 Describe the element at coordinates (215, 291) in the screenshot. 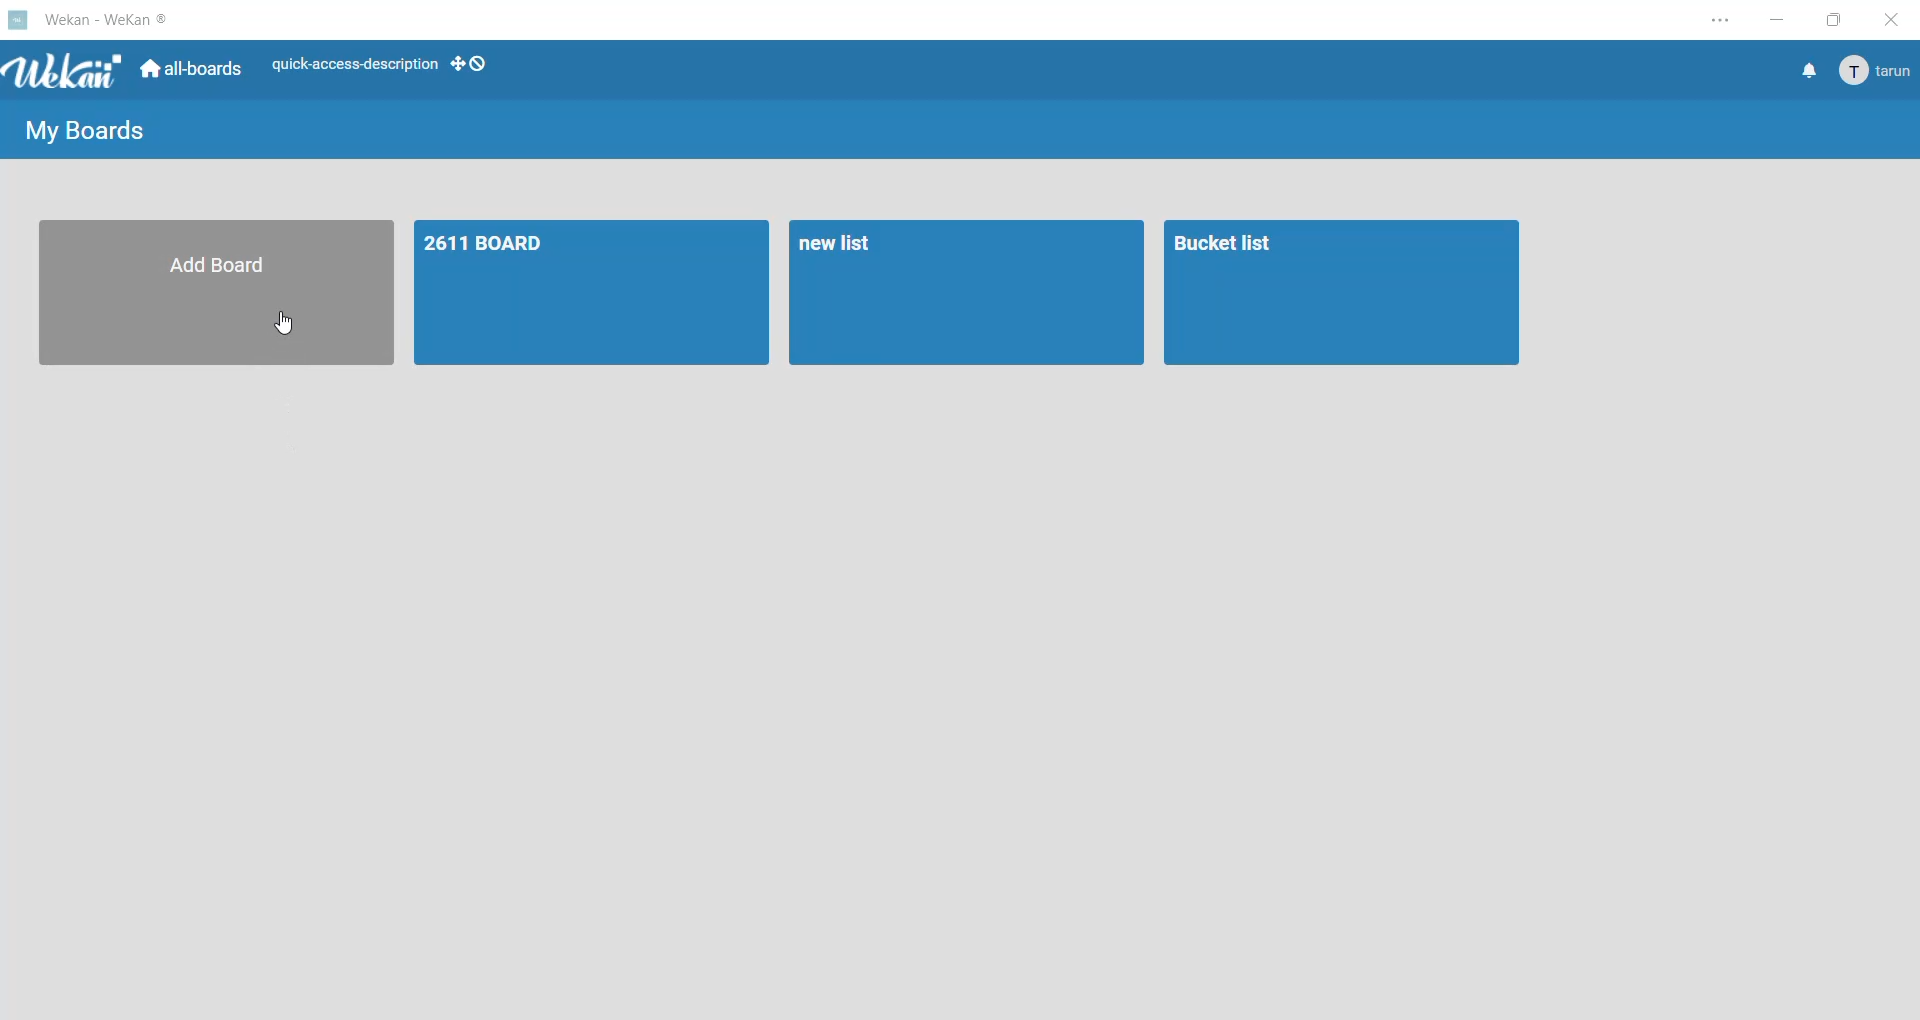

I see `add board` at that location.